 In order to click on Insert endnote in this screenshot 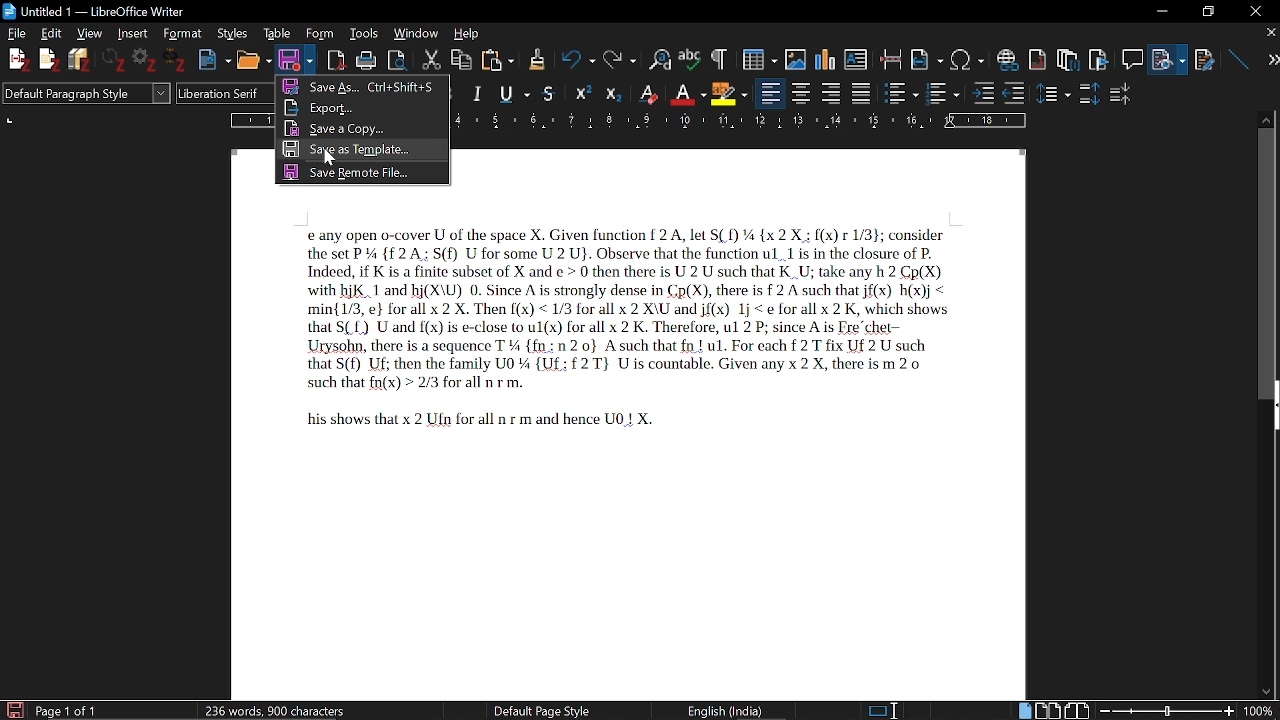, I will do `click(1039, 55)`.